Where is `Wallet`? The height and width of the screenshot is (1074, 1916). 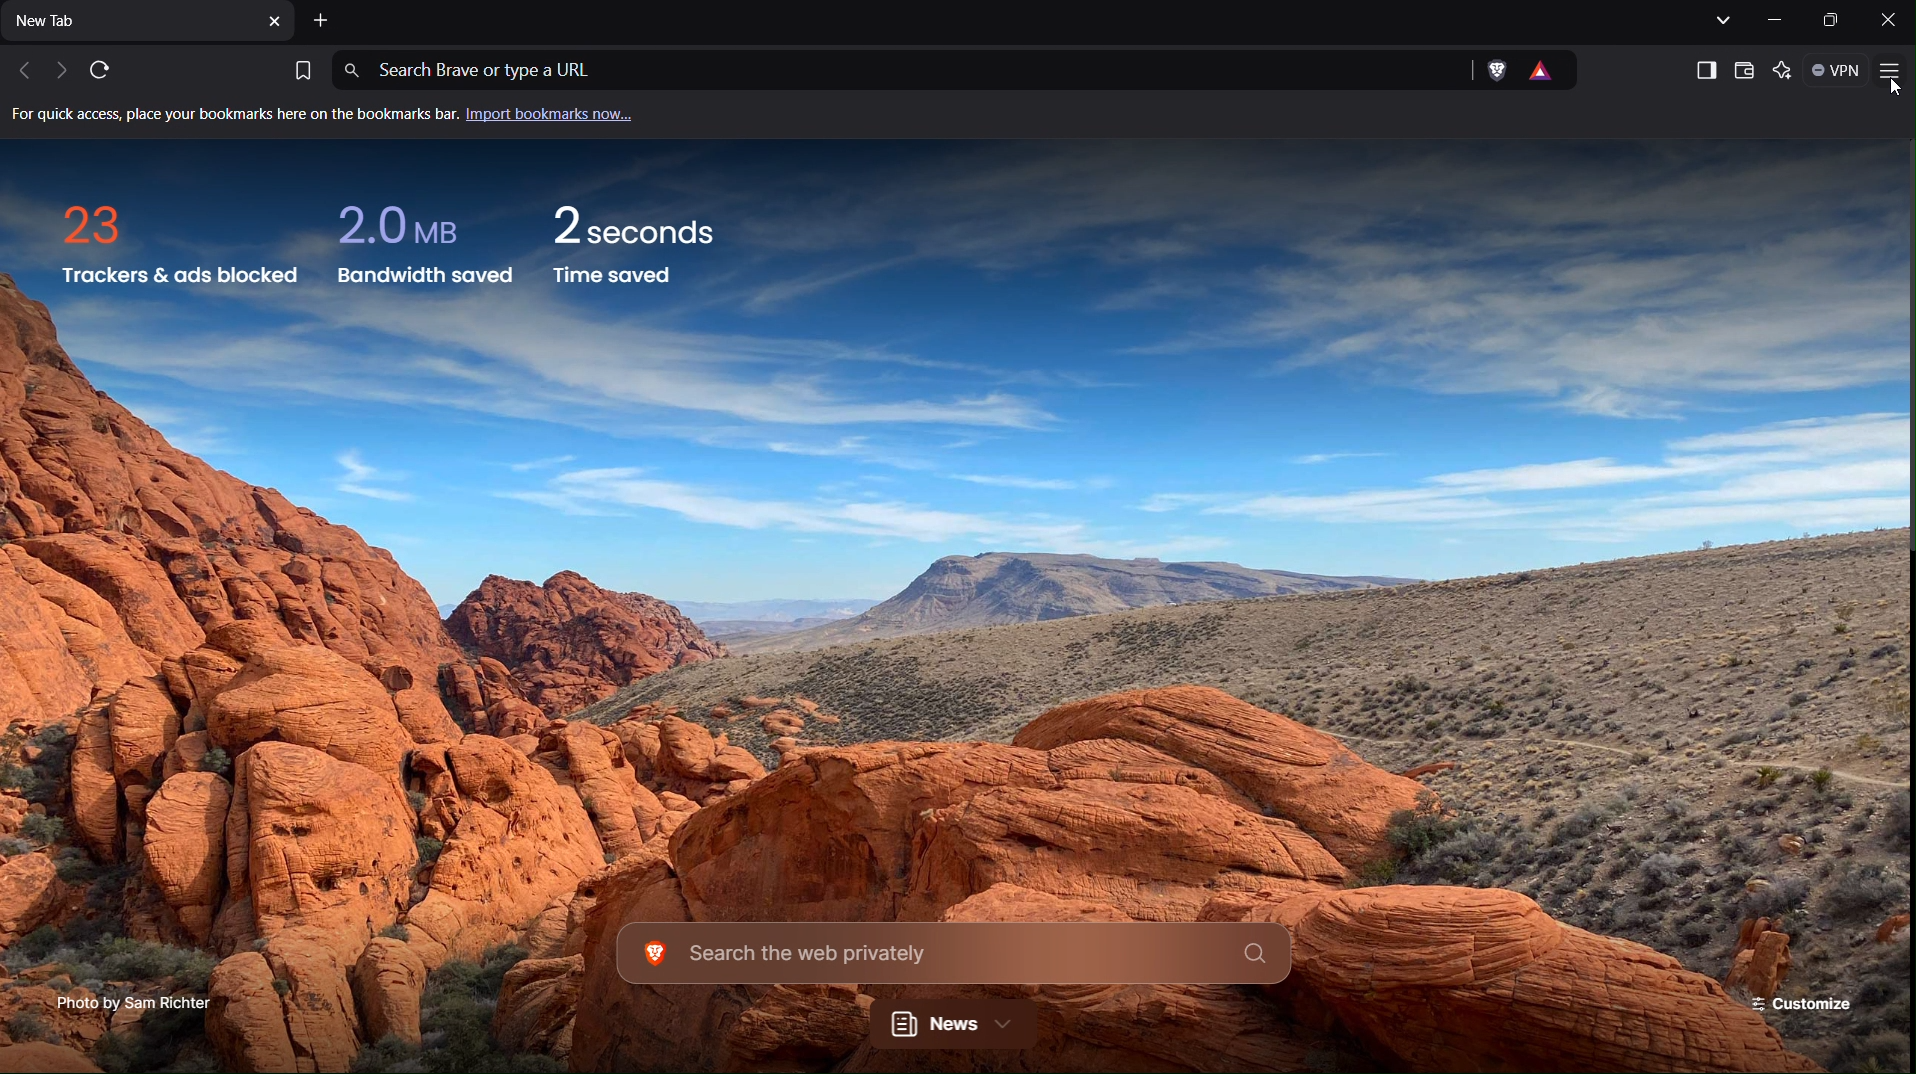
Wallet is located at coordinates (1742, 69).